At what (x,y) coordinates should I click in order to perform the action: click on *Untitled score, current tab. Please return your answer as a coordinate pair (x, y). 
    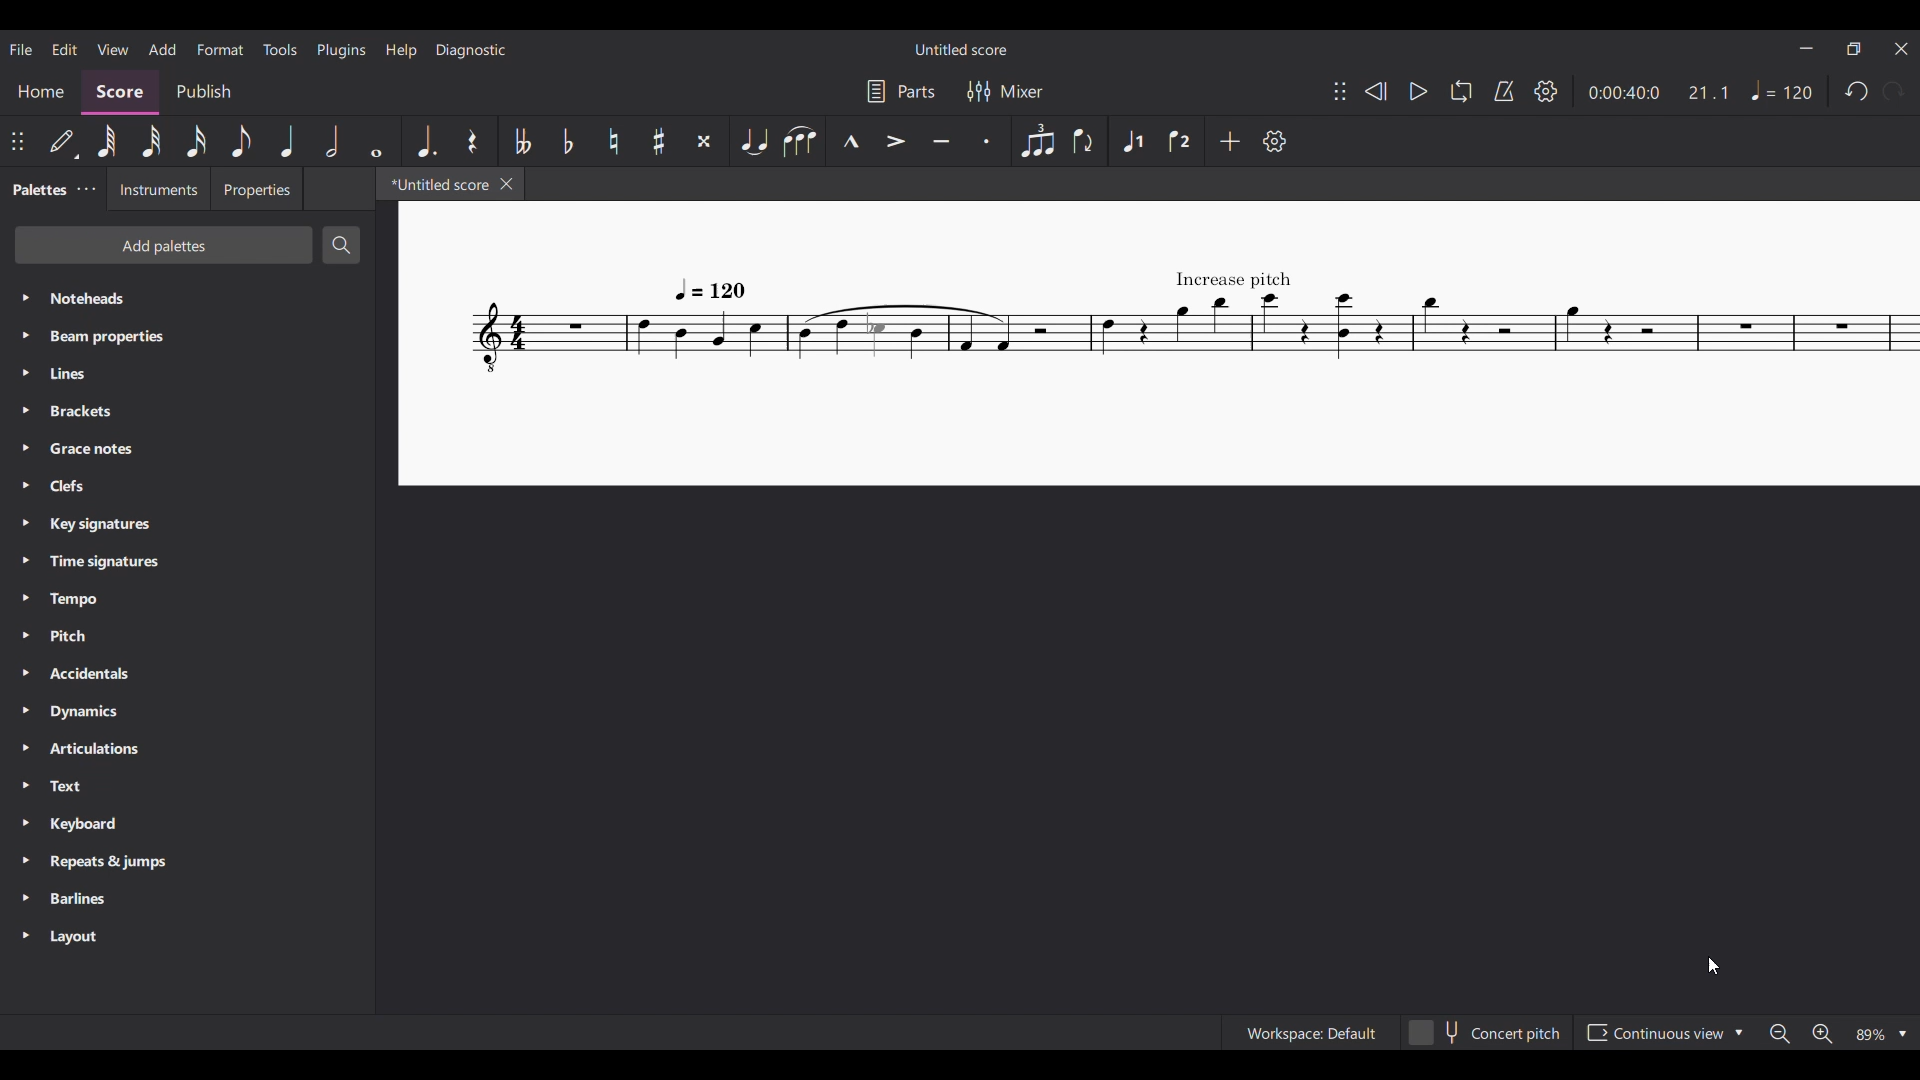
    Looking at the image, I should click on (434, 183).